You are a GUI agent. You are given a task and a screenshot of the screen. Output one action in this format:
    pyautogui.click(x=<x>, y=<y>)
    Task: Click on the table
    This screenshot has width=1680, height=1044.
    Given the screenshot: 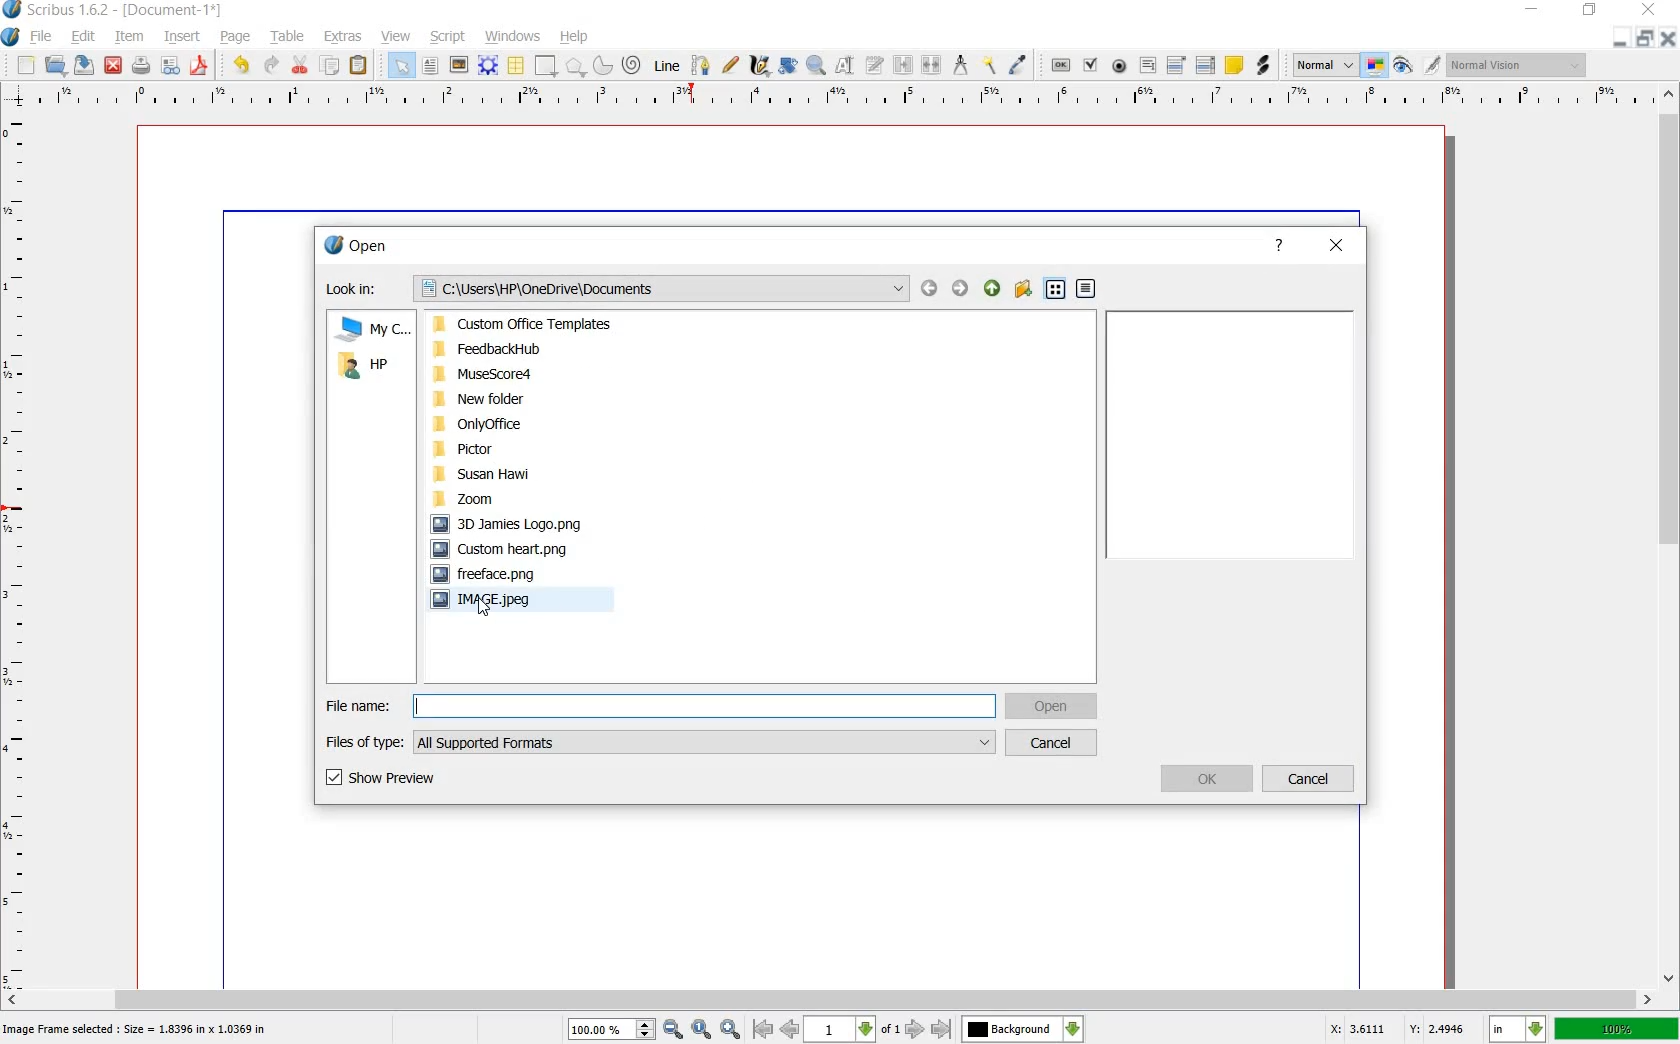 What is the action you would take?
    pyautogui.click(x=514, y=65)
    